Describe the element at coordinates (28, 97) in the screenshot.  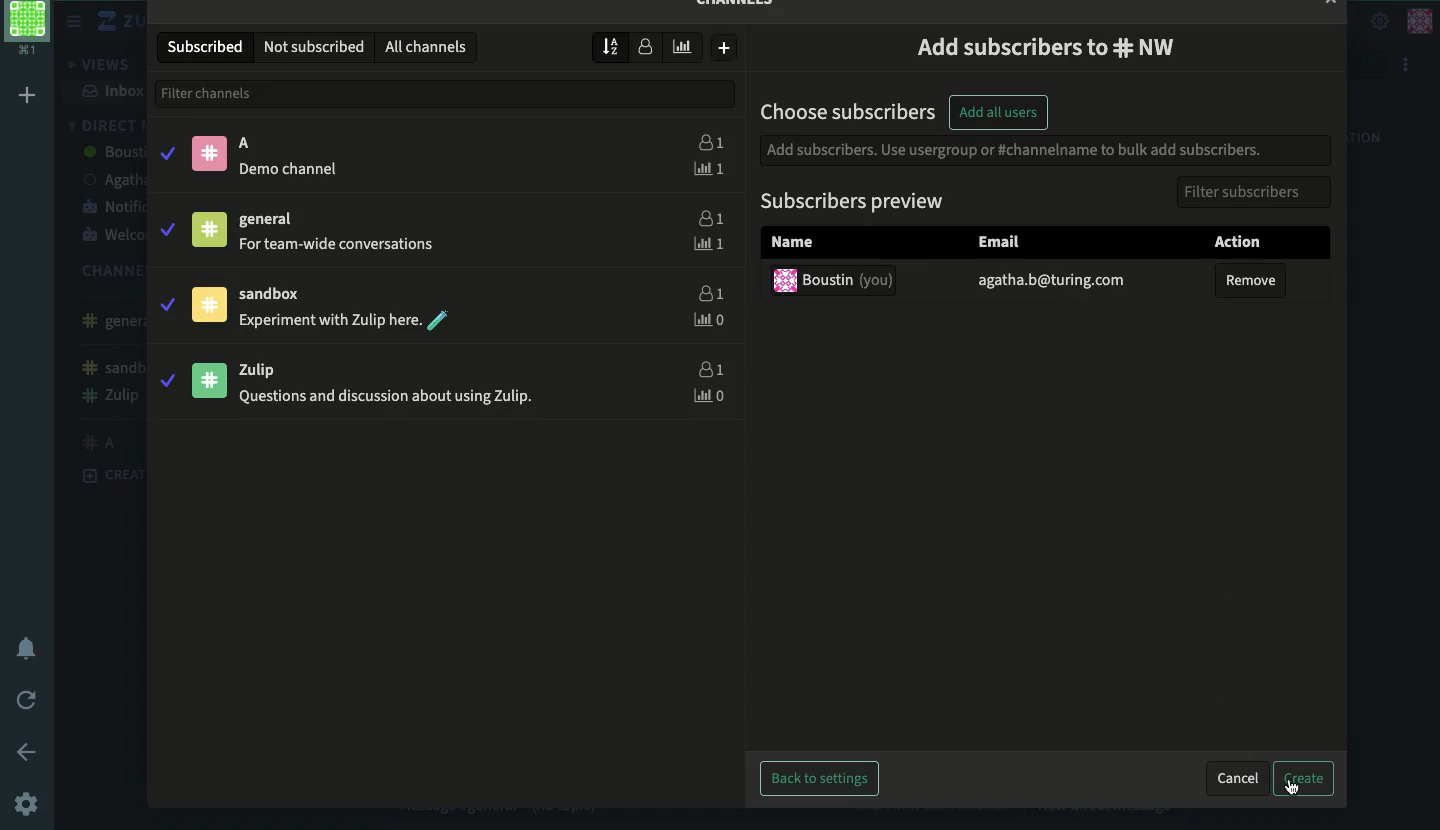
I see `add workspace` at that location.